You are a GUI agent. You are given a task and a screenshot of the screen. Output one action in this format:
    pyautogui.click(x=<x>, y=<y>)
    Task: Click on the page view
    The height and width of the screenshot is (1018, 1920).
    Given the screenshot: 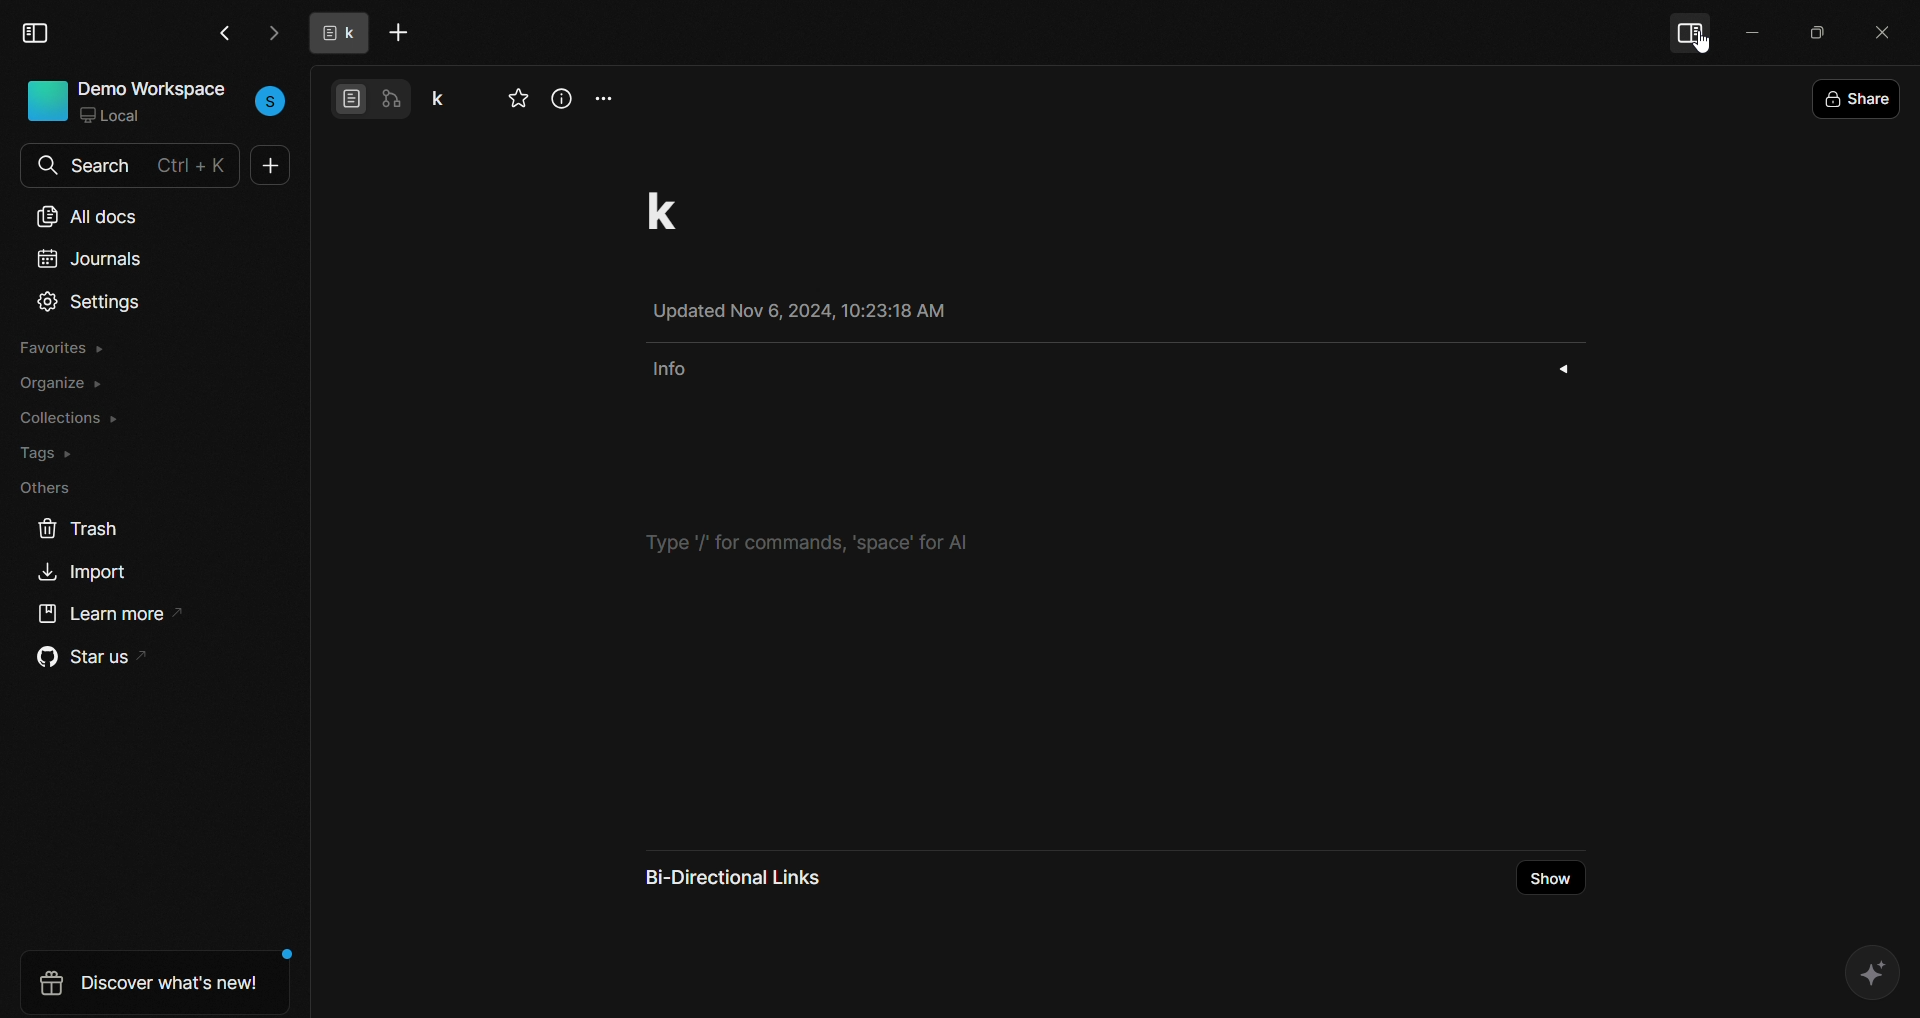 What is the action you would take?
    pyautogui.click(x=350, y=97)
    